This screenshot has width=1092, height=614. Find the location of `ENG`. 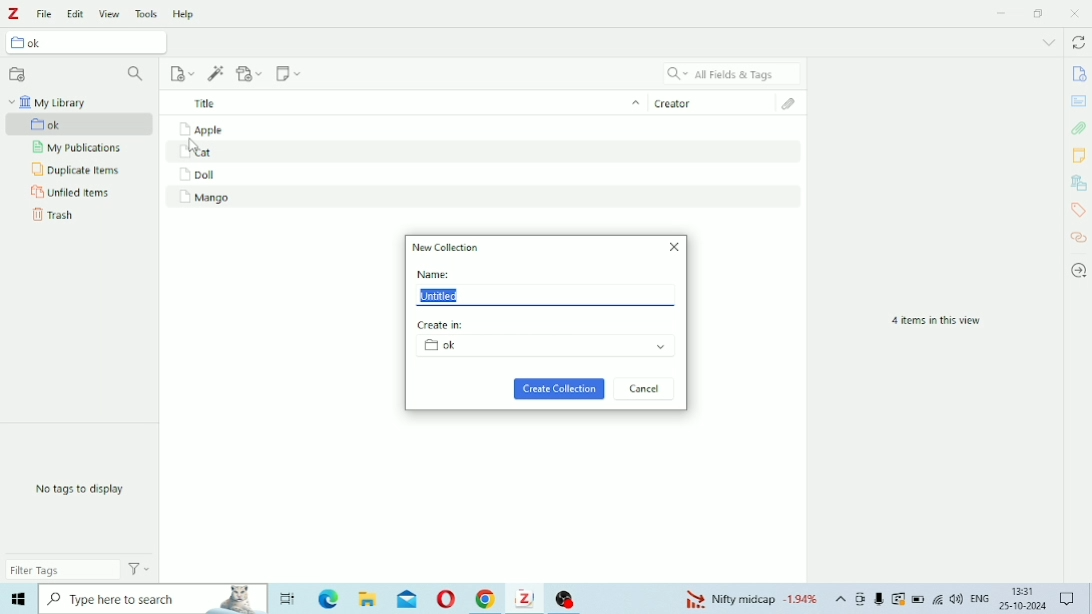

ENG is located at coordinates (979, 597).